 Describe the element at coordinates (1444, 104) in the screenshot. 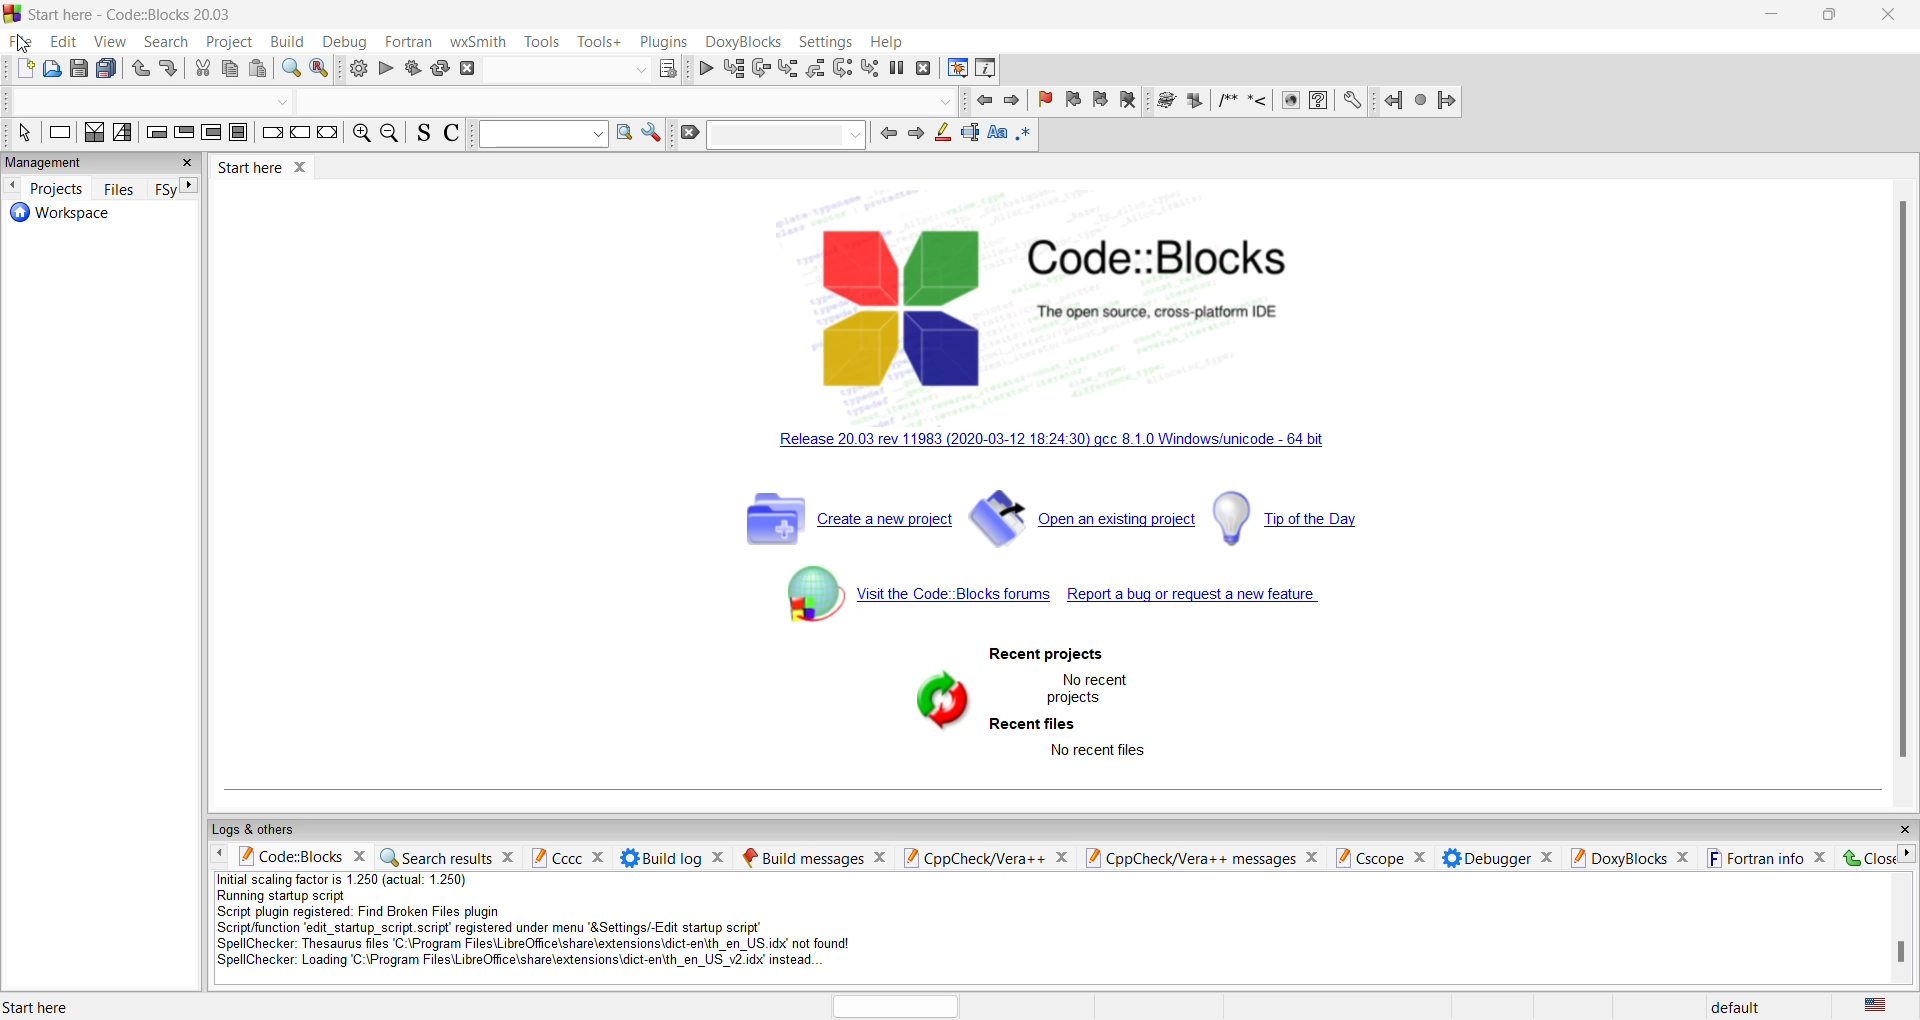

I see `jump forward` at that location.